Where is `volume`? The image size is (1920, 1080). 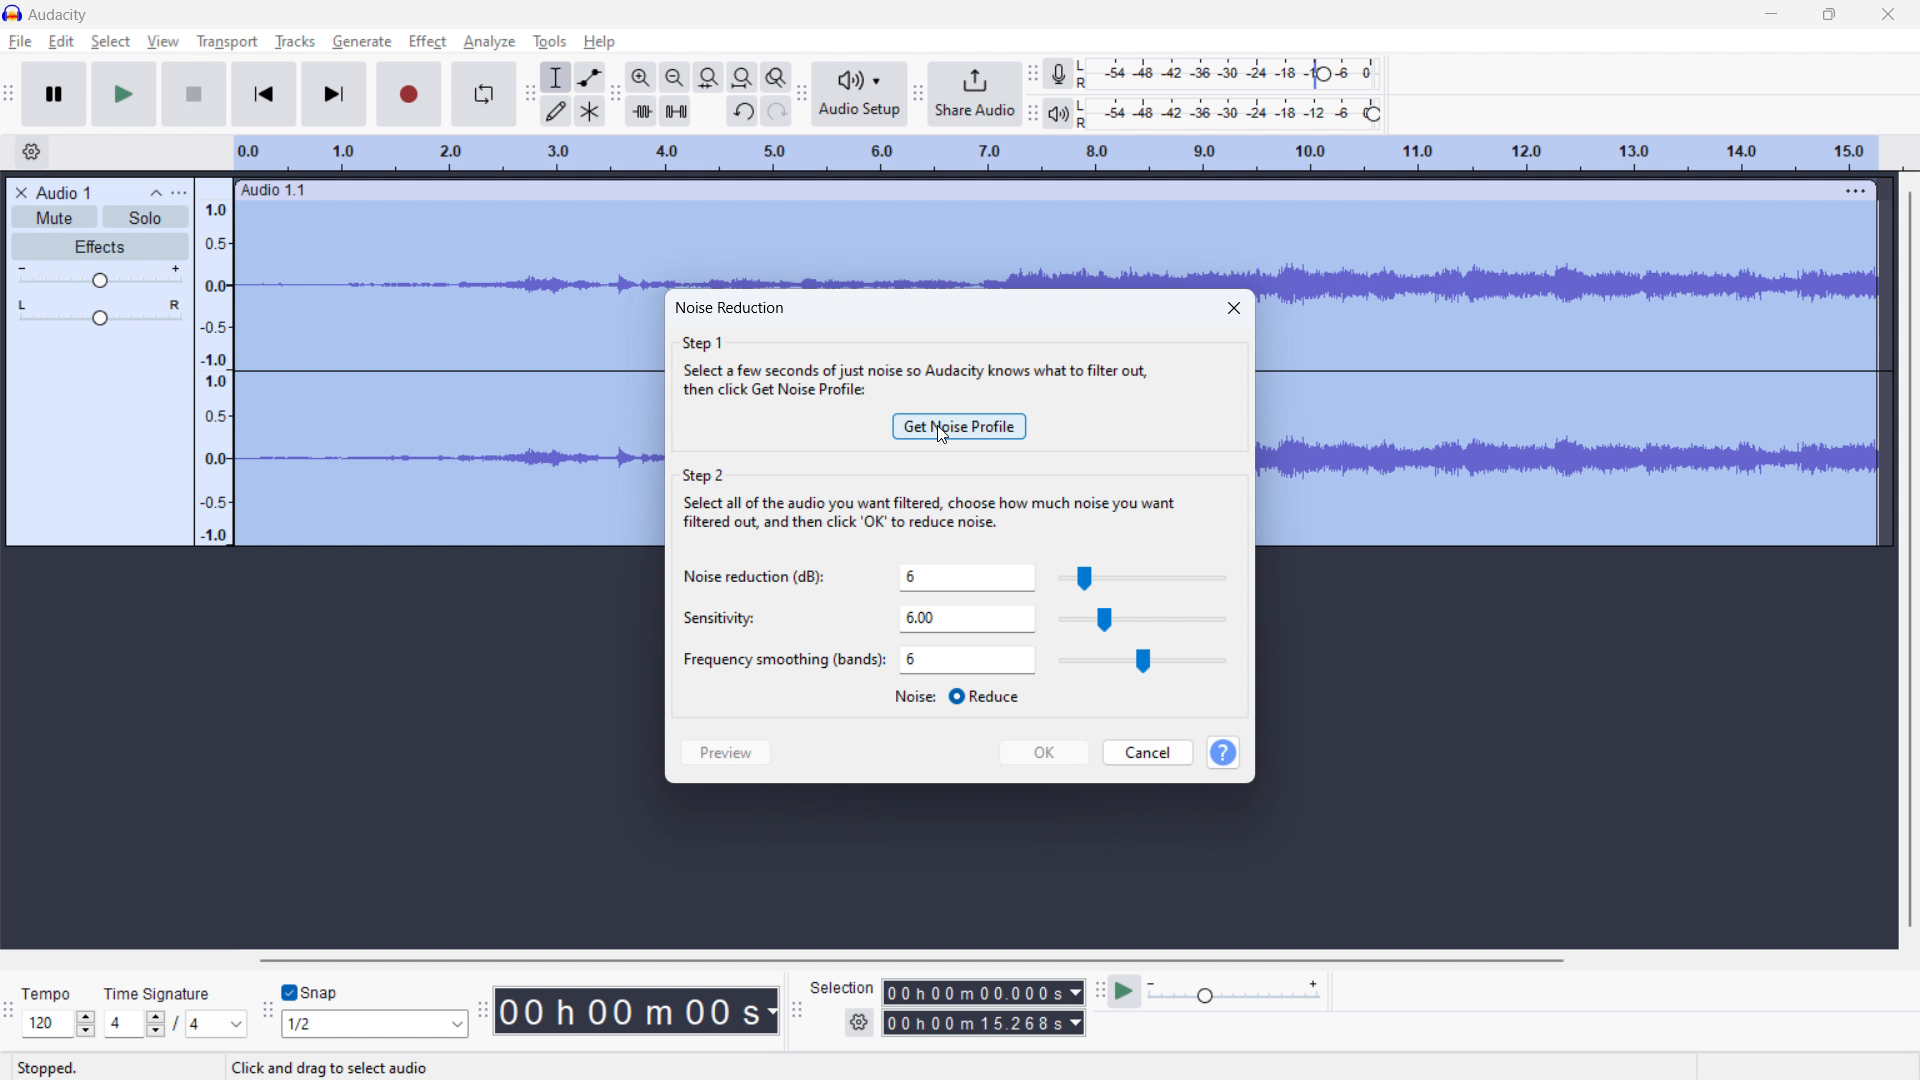
volume is located at coordinates (100, 275).